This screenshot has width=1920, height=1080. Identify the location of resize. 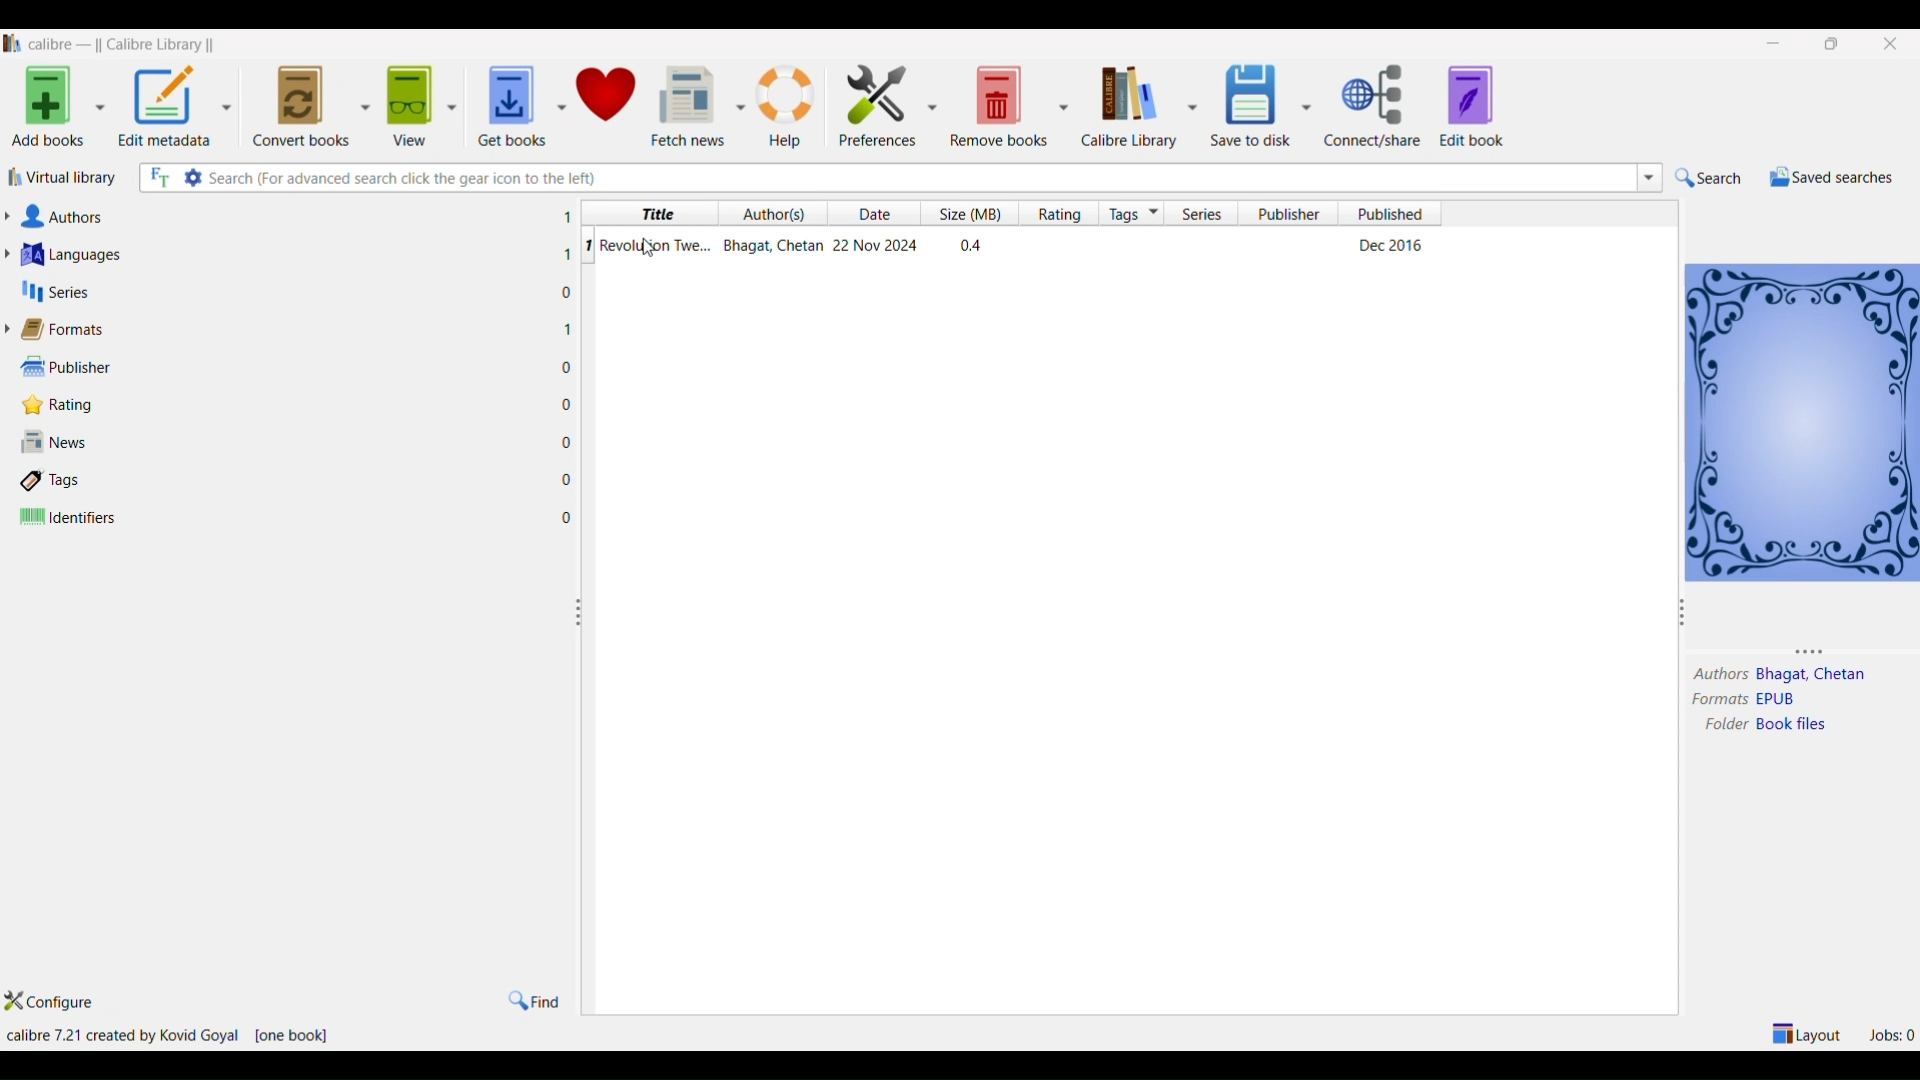
(578, 613).